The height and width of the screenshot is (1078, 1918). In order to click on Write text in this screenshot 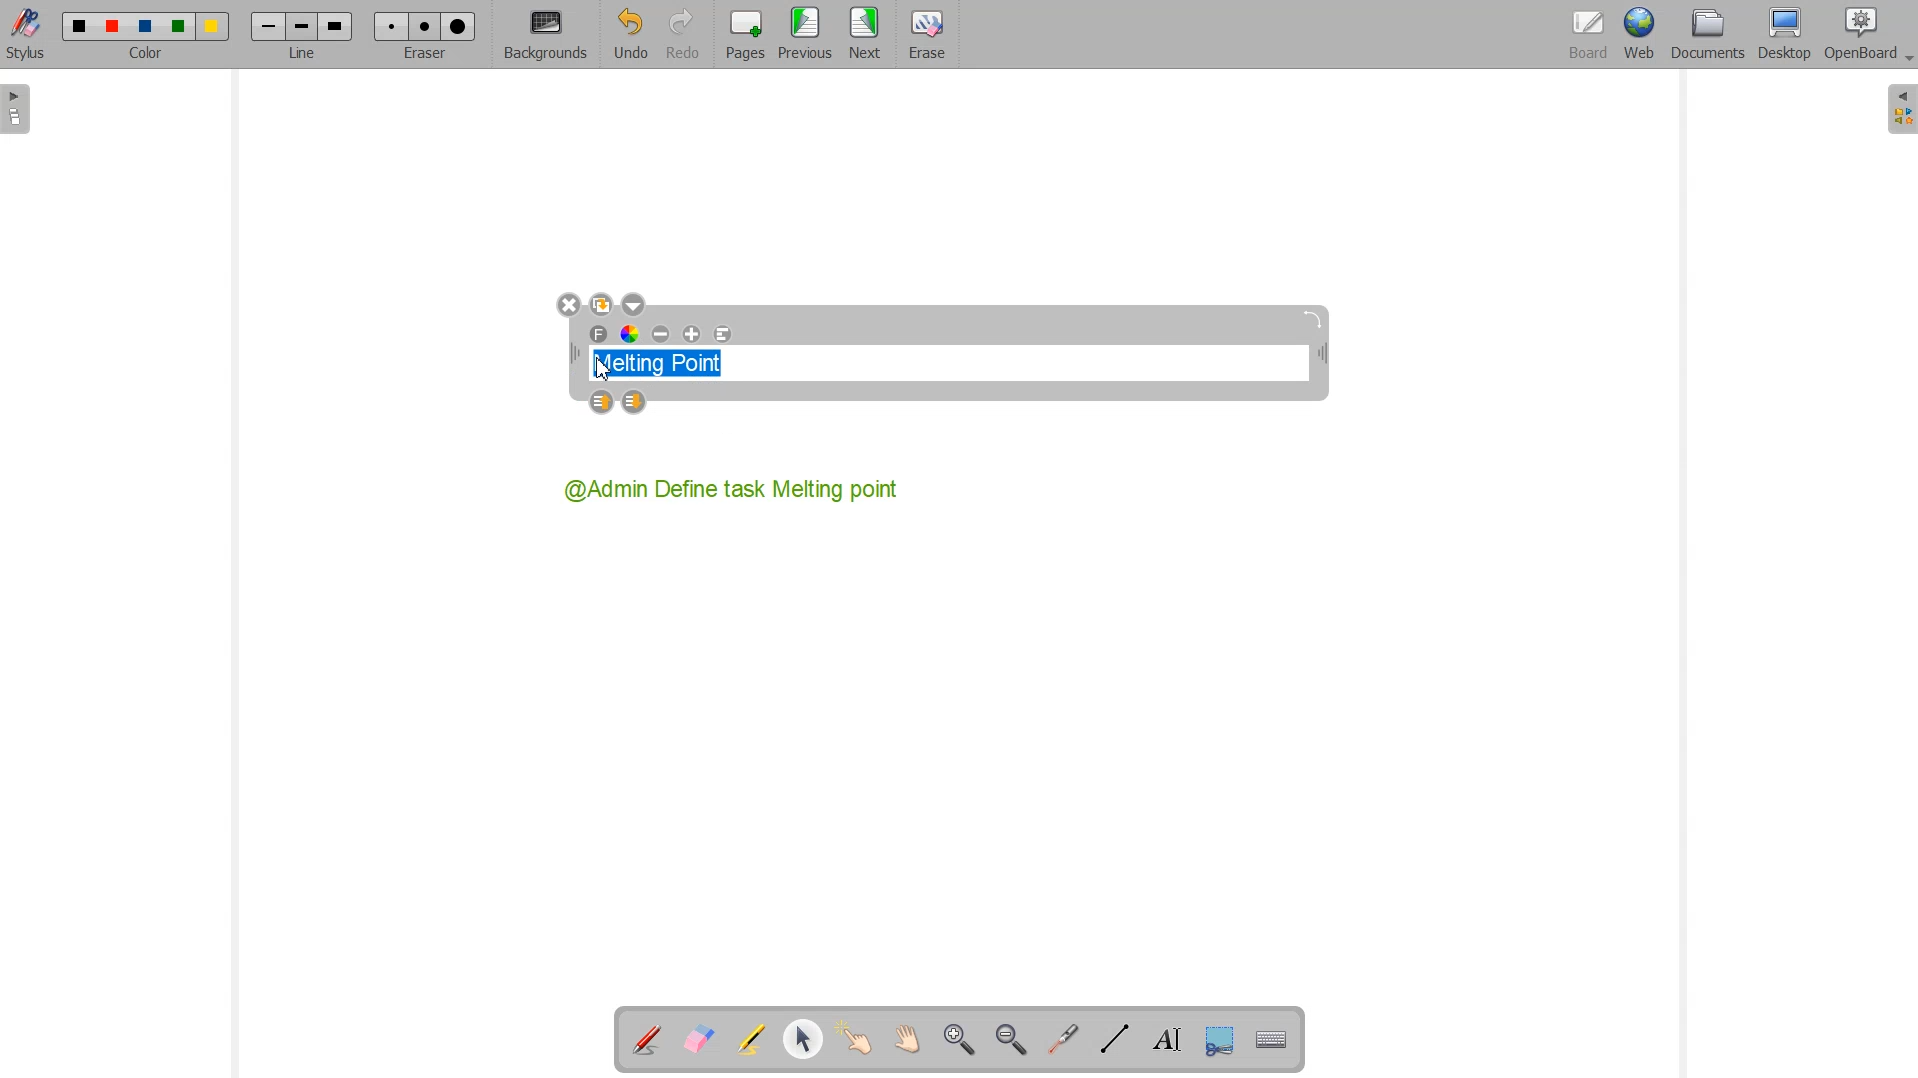, I will do `click(1162, 1037)`.